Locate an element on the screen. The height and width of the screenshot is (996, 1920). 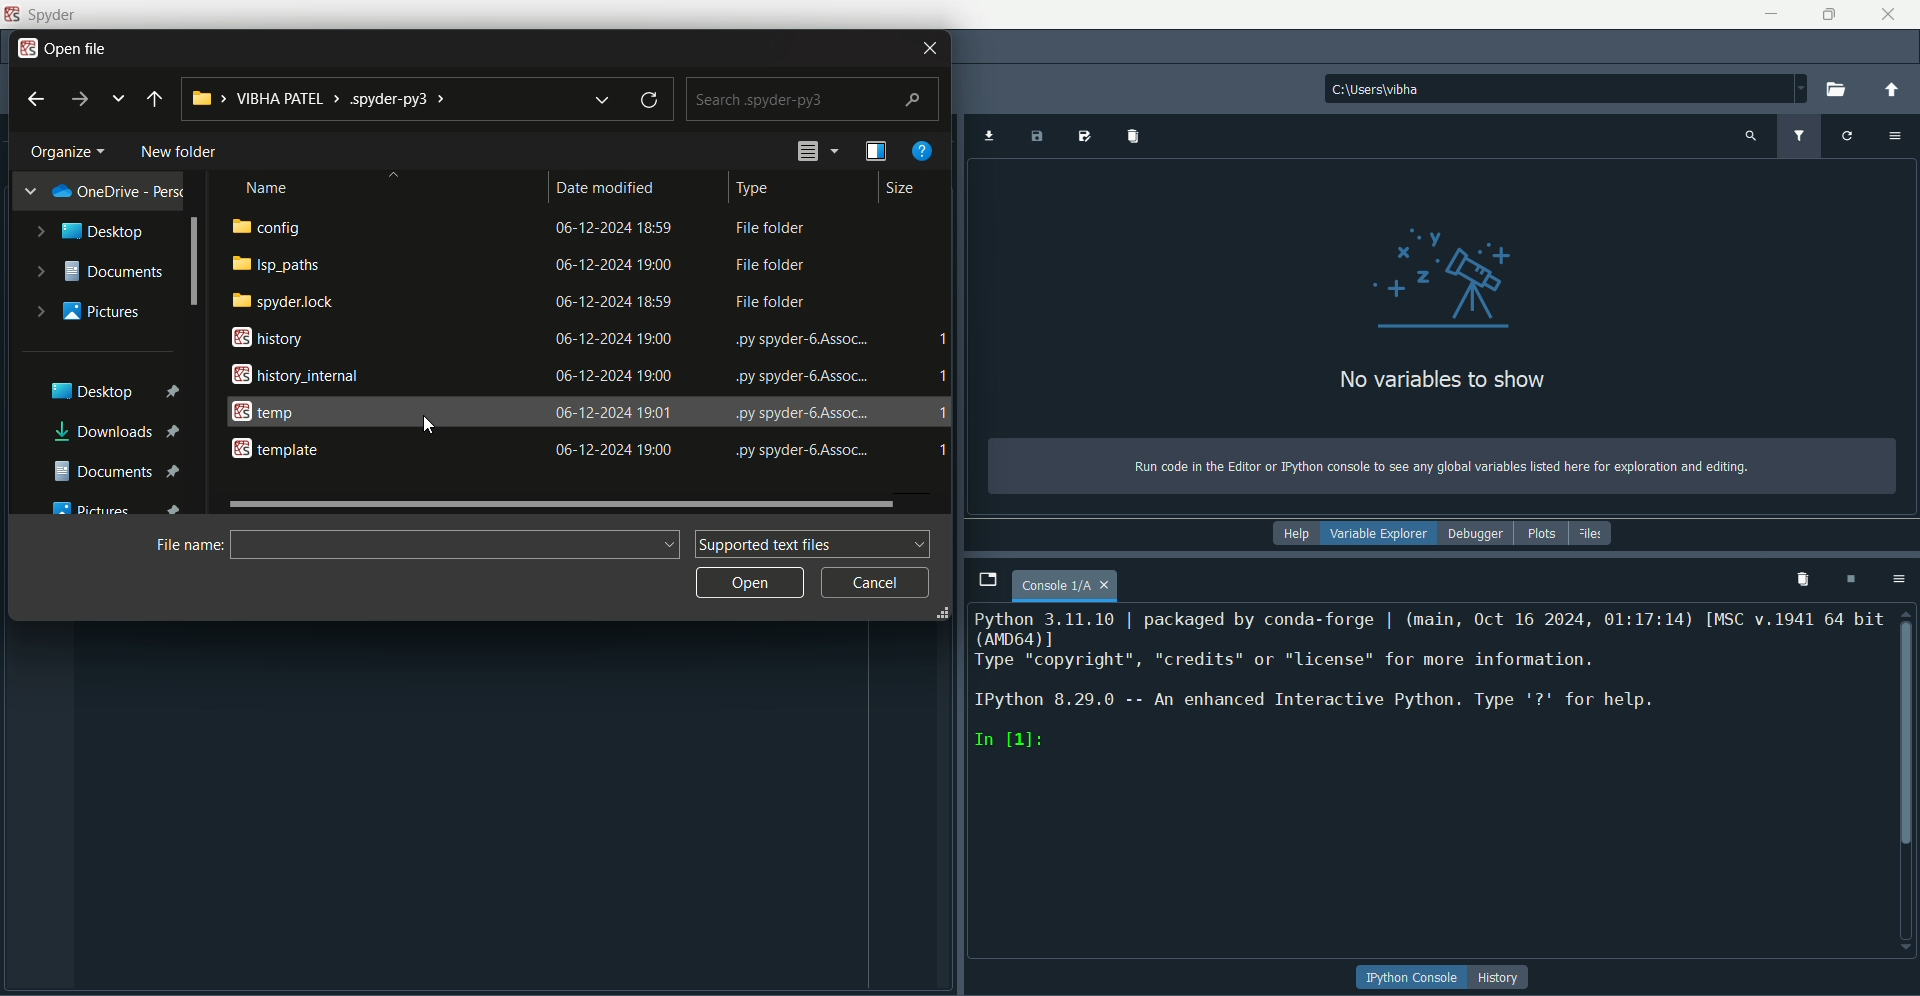
text is located at coordinates (770, 305).